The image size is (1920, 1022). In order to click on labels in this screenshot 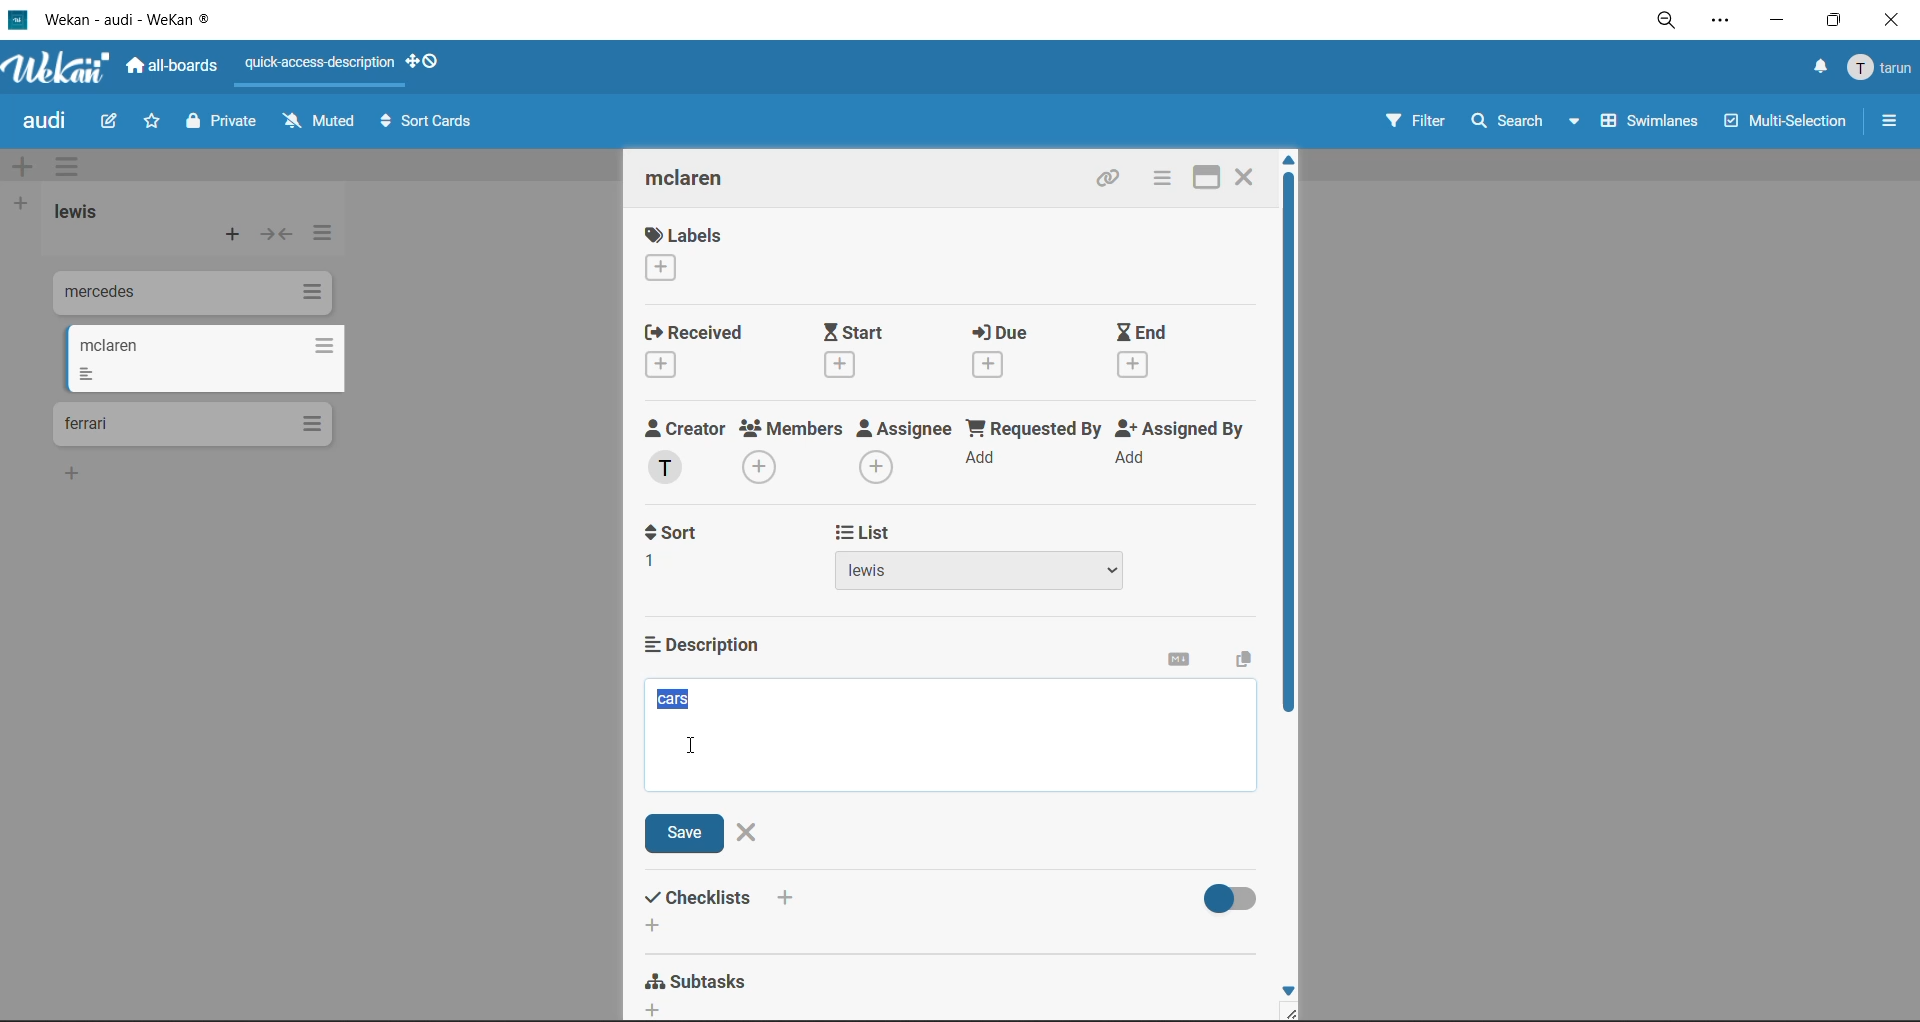, I will do `click(685, 253)`.